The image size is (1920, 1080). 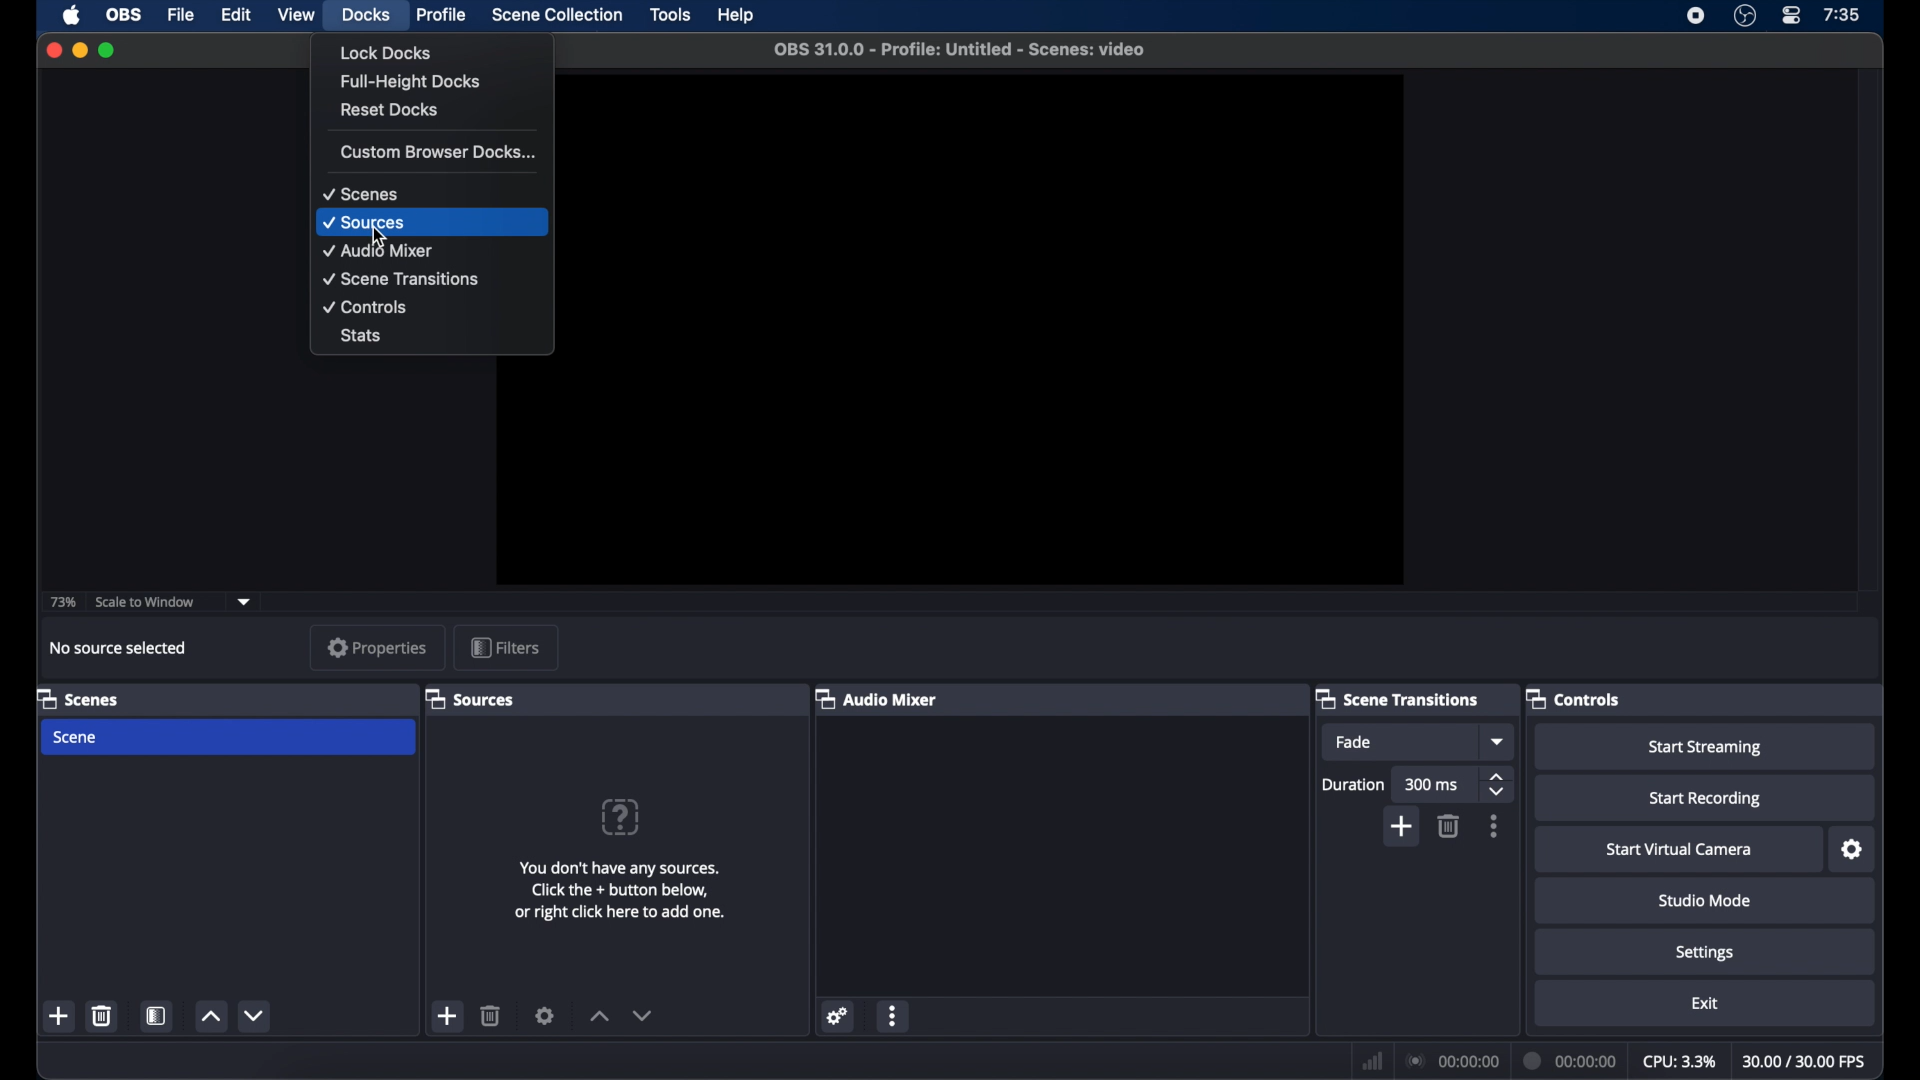 What do you see at coordinates (1680, 849) in the screenshot?
I see `start virtual camera` at bounding box center [1680, 849].